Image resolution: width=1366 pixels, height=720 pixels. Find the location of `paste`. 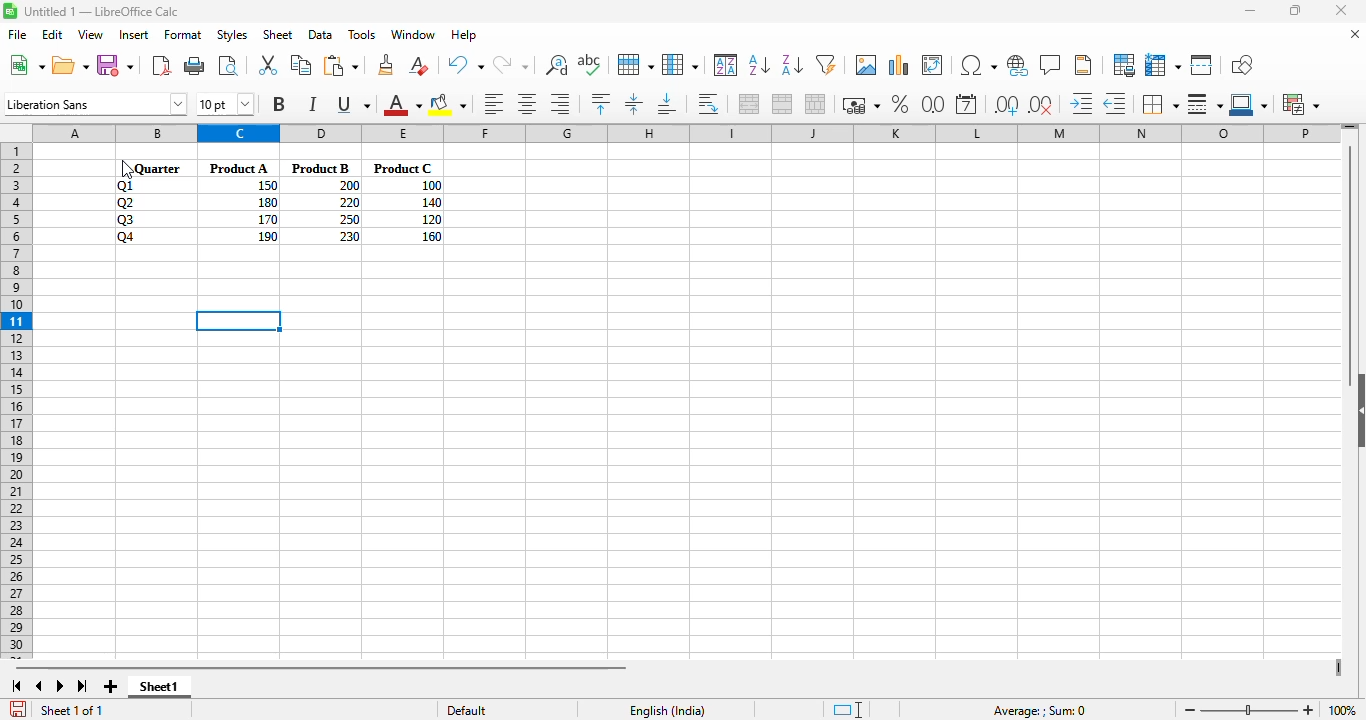

paste is located at coordinates (342, 65).